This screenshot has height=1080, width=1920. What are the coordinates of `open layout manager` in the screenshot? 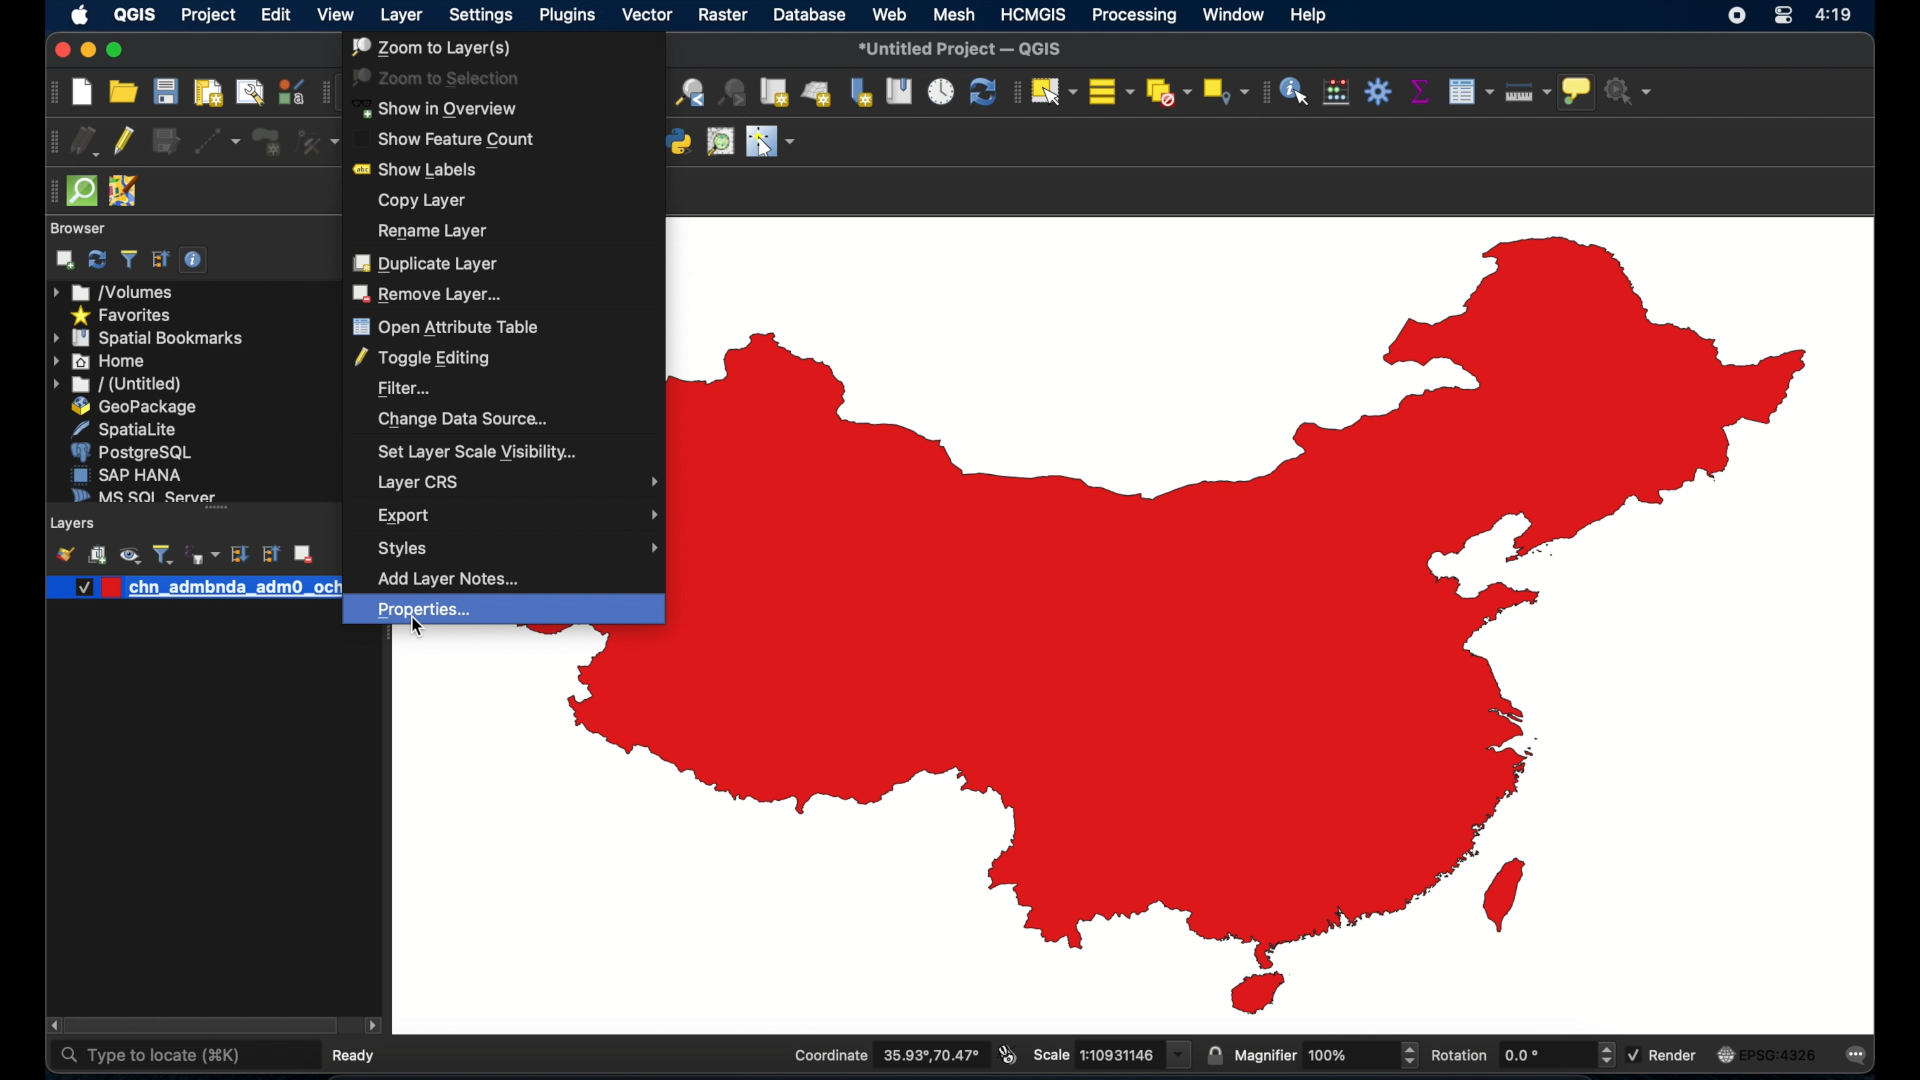 It's located at (248, 93).